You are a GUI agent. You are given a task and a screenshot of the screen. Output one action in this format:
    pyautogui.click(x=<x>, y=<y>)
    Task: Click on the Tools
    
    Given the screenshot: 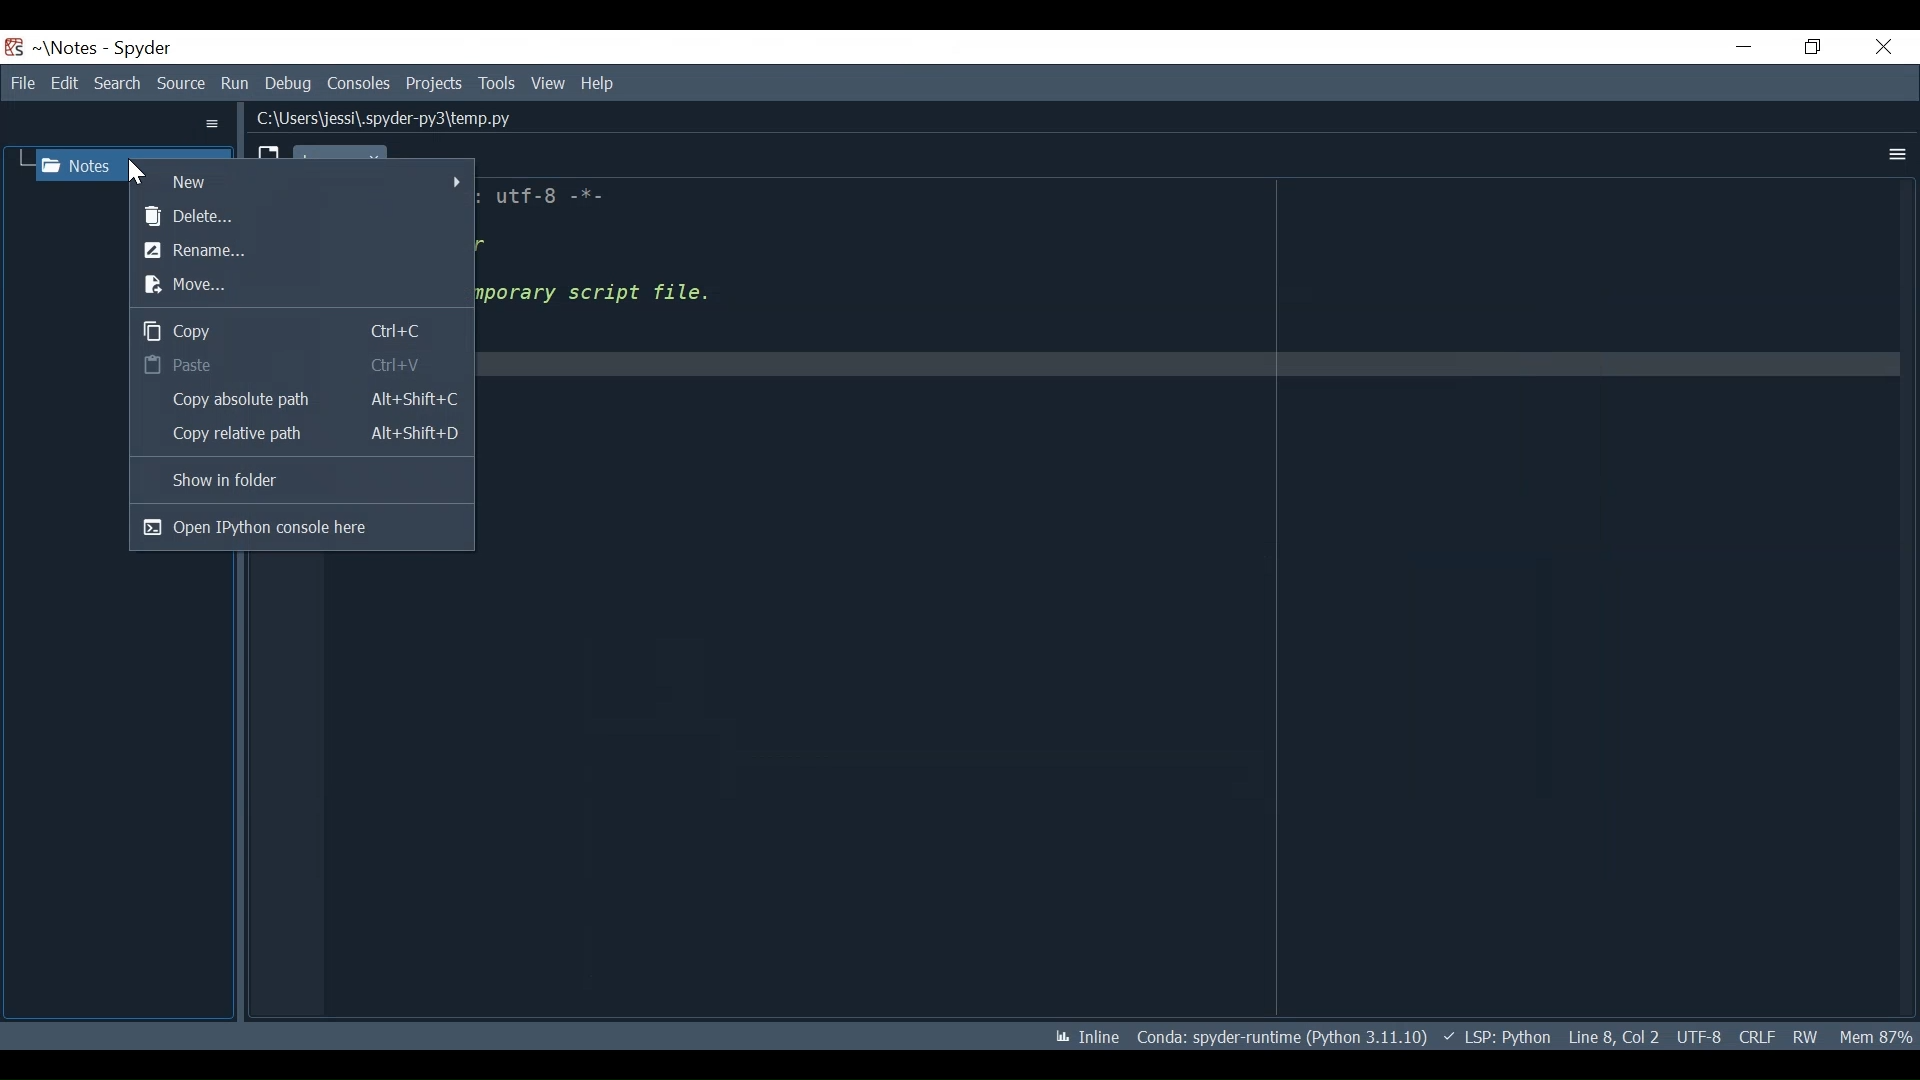 What is the action you would take?
    pyautogui.click(x=496, y=85)
    